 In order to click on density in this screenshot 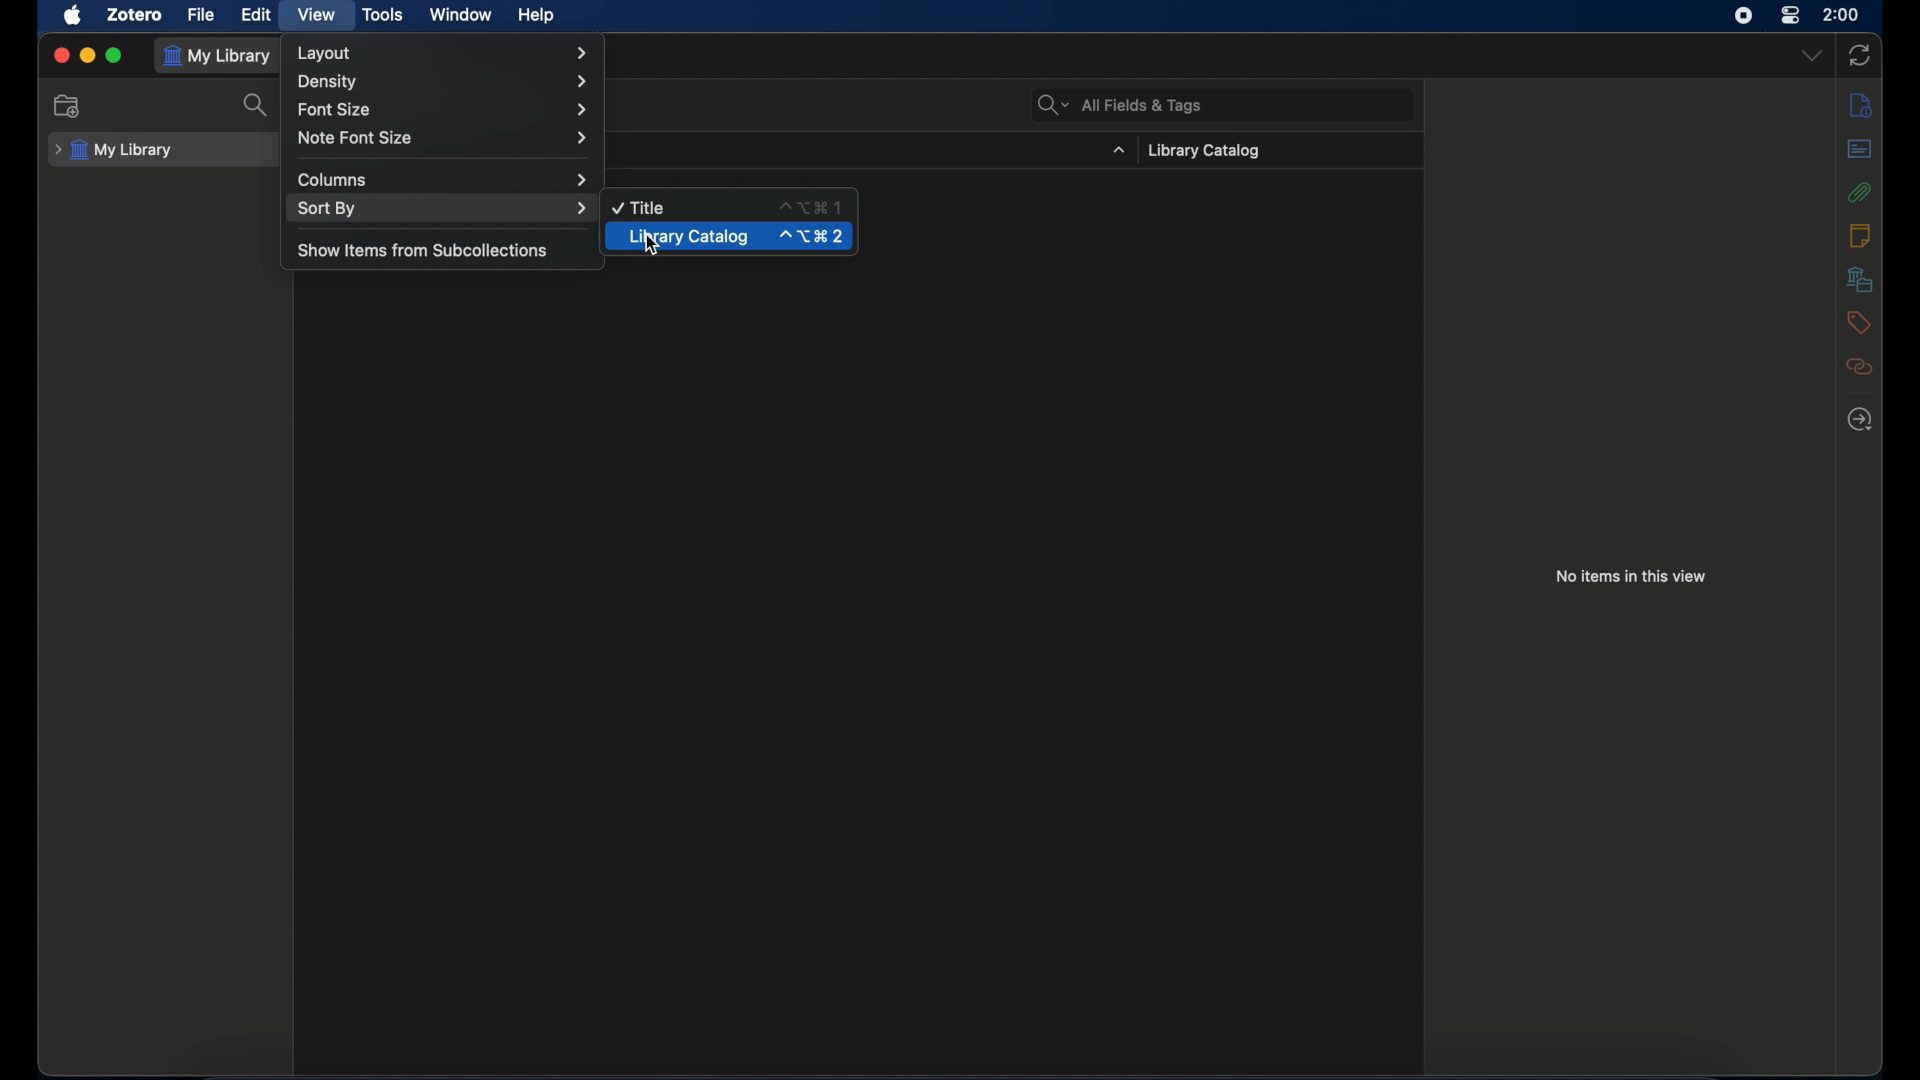, I will do `click(440, 81)`.